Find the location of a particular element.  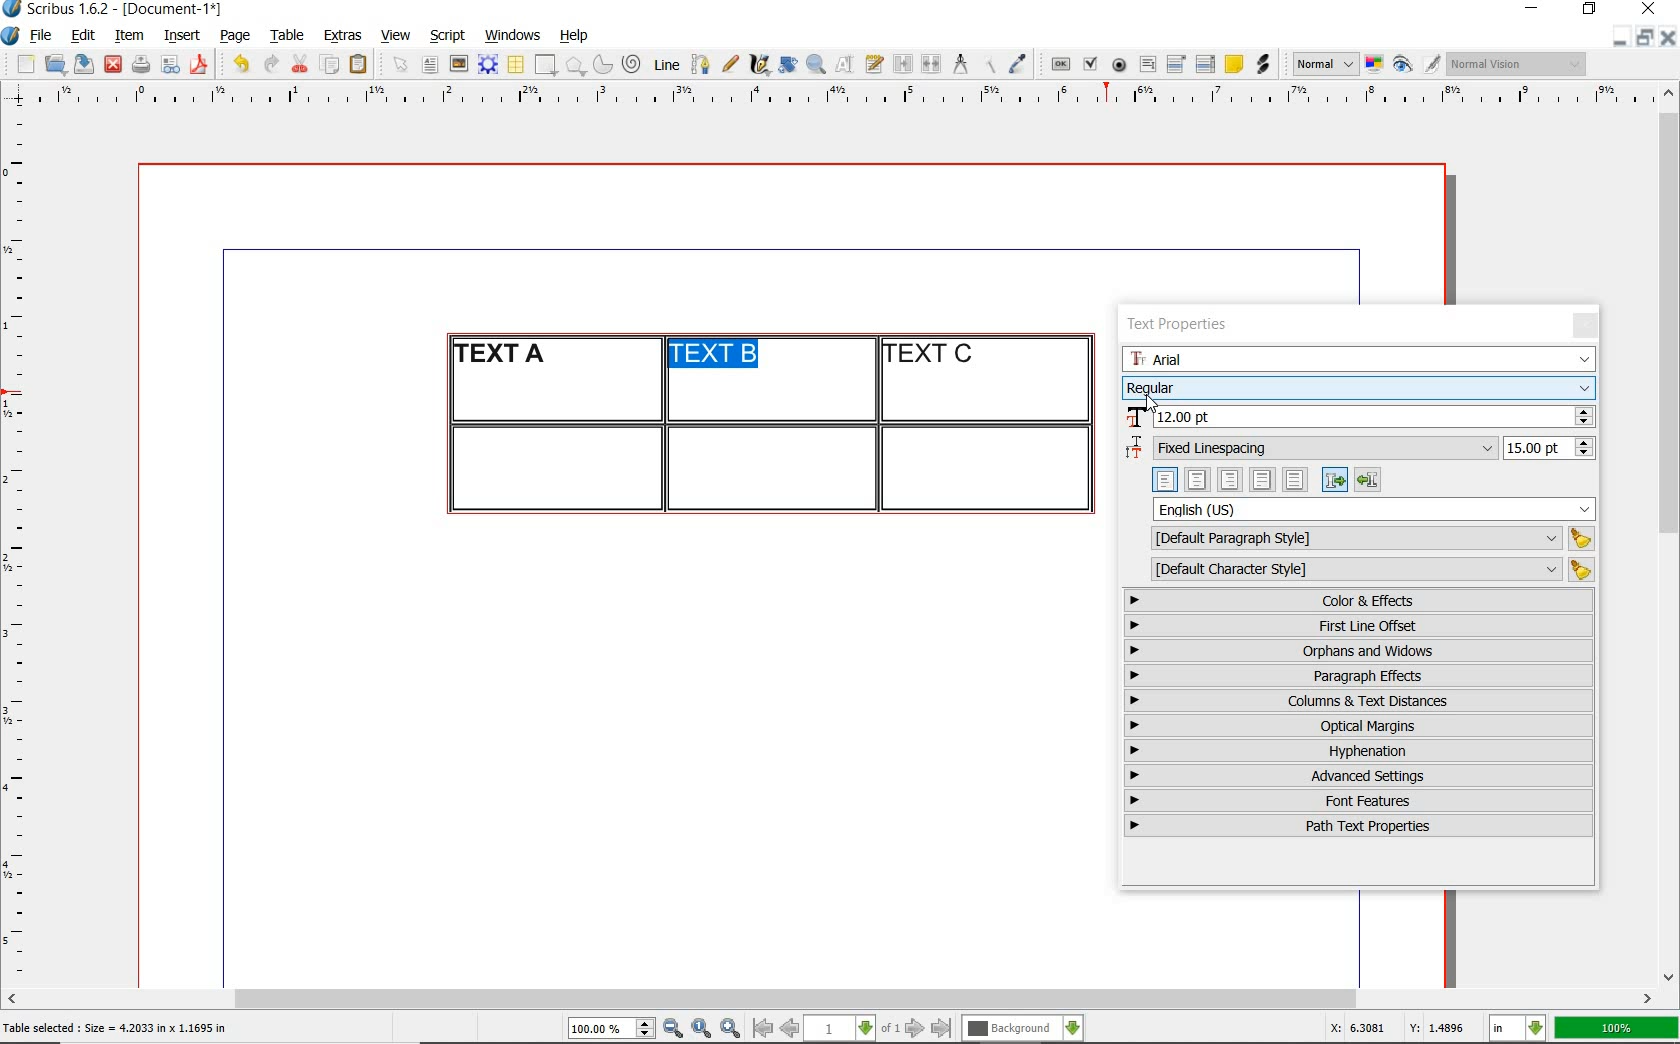

path text properties is located at coordinates (1356, 826).